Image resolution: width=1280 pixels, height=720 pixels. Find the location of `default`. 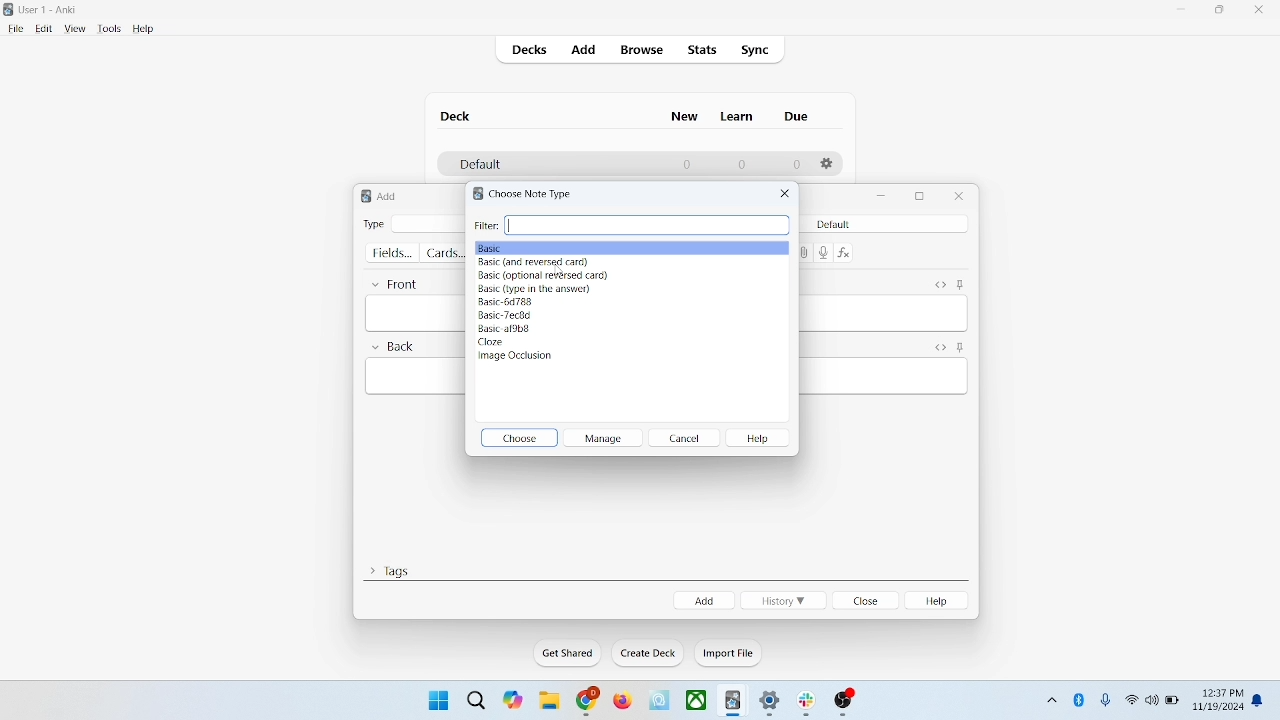

default is located at coordinates (479, 165).